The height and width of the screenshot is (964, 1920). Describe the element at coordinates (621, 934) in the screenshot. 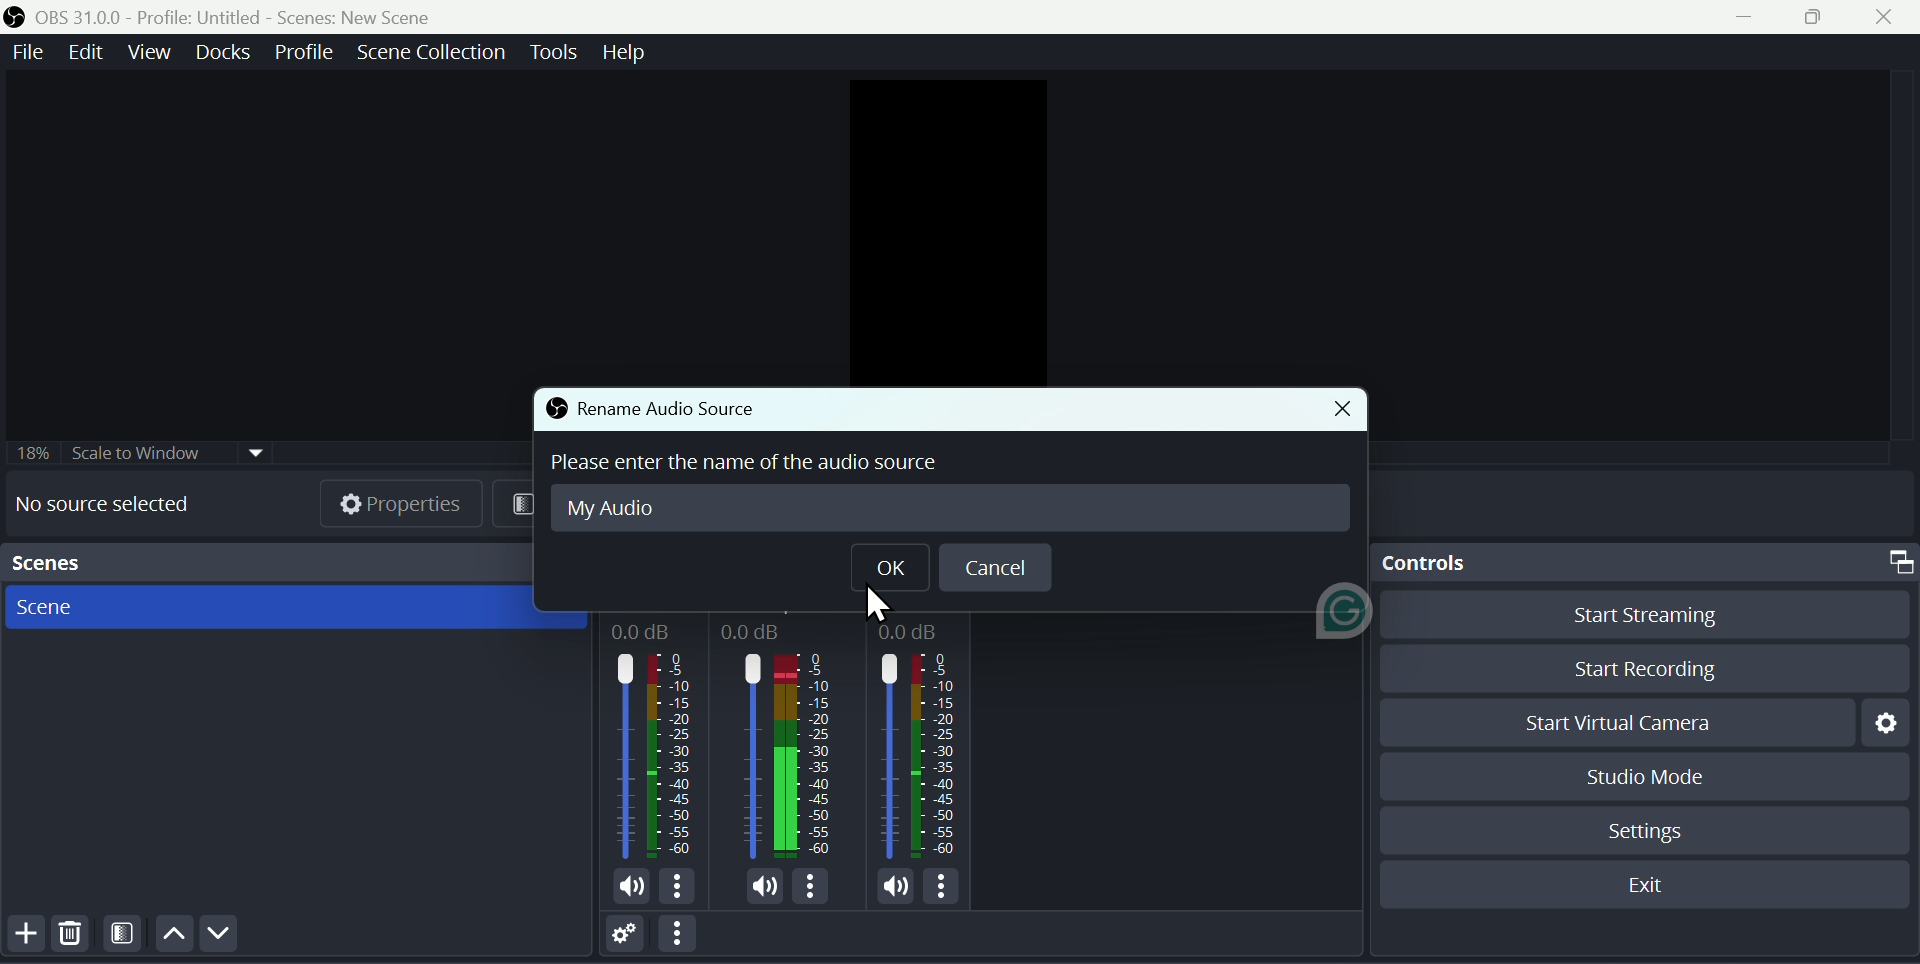

I see `Settings ` at that location.